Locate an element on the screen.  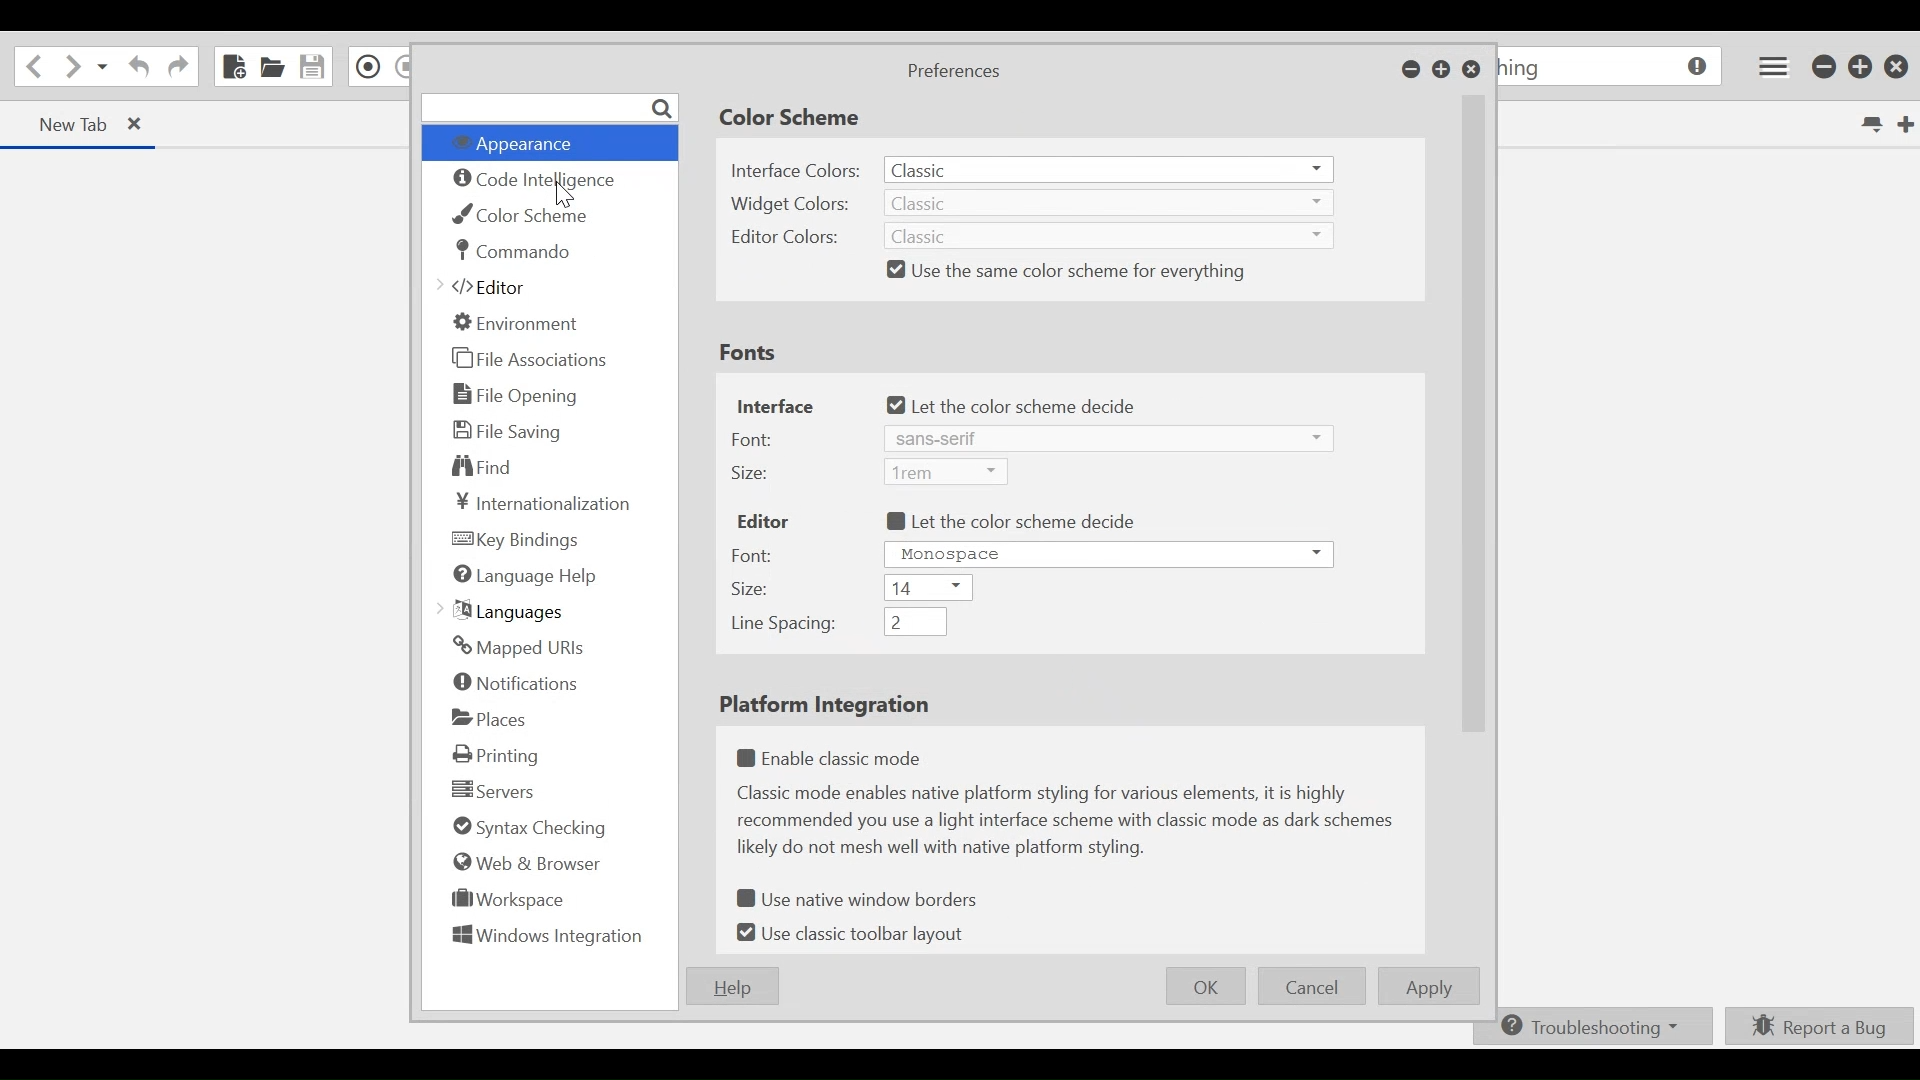
Size: is located at coordinates (752, 589).